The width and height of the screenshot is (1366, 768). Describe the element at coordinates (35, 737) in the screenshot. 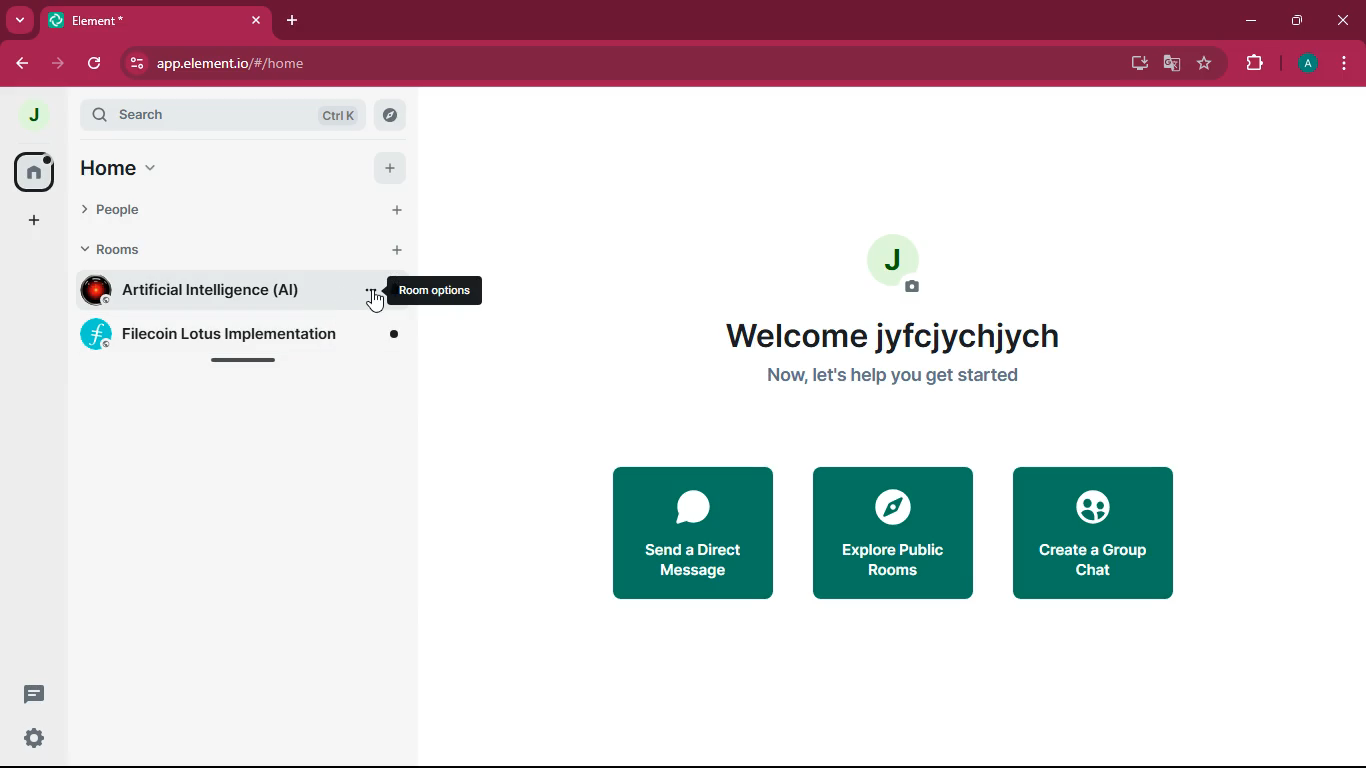

I see `quick settings` at that location.